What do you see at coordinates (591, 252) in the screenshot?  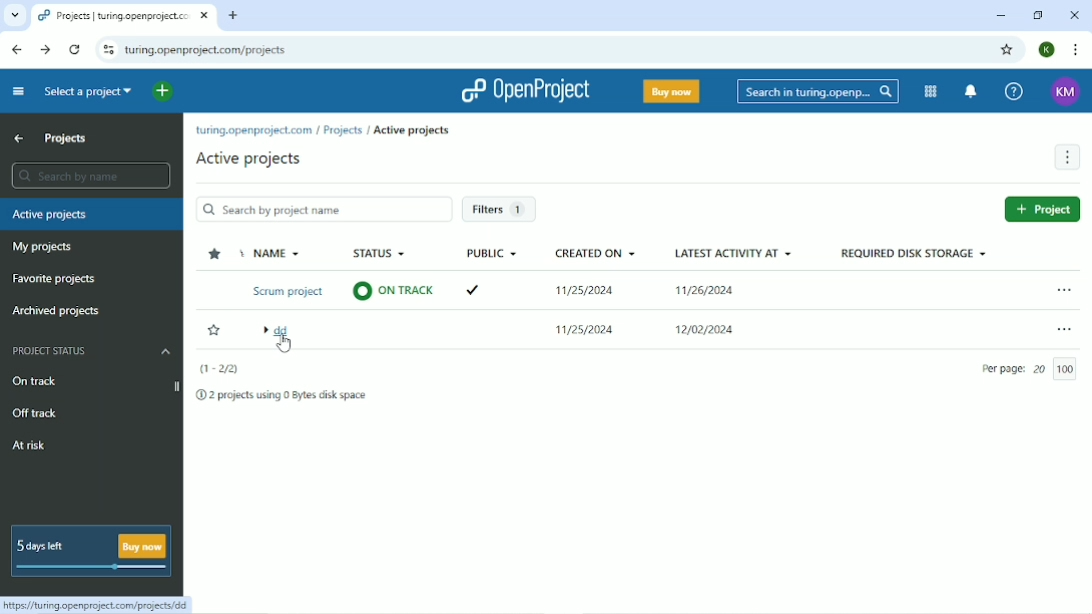 I see `Created on` at bounding box center [591, 252].